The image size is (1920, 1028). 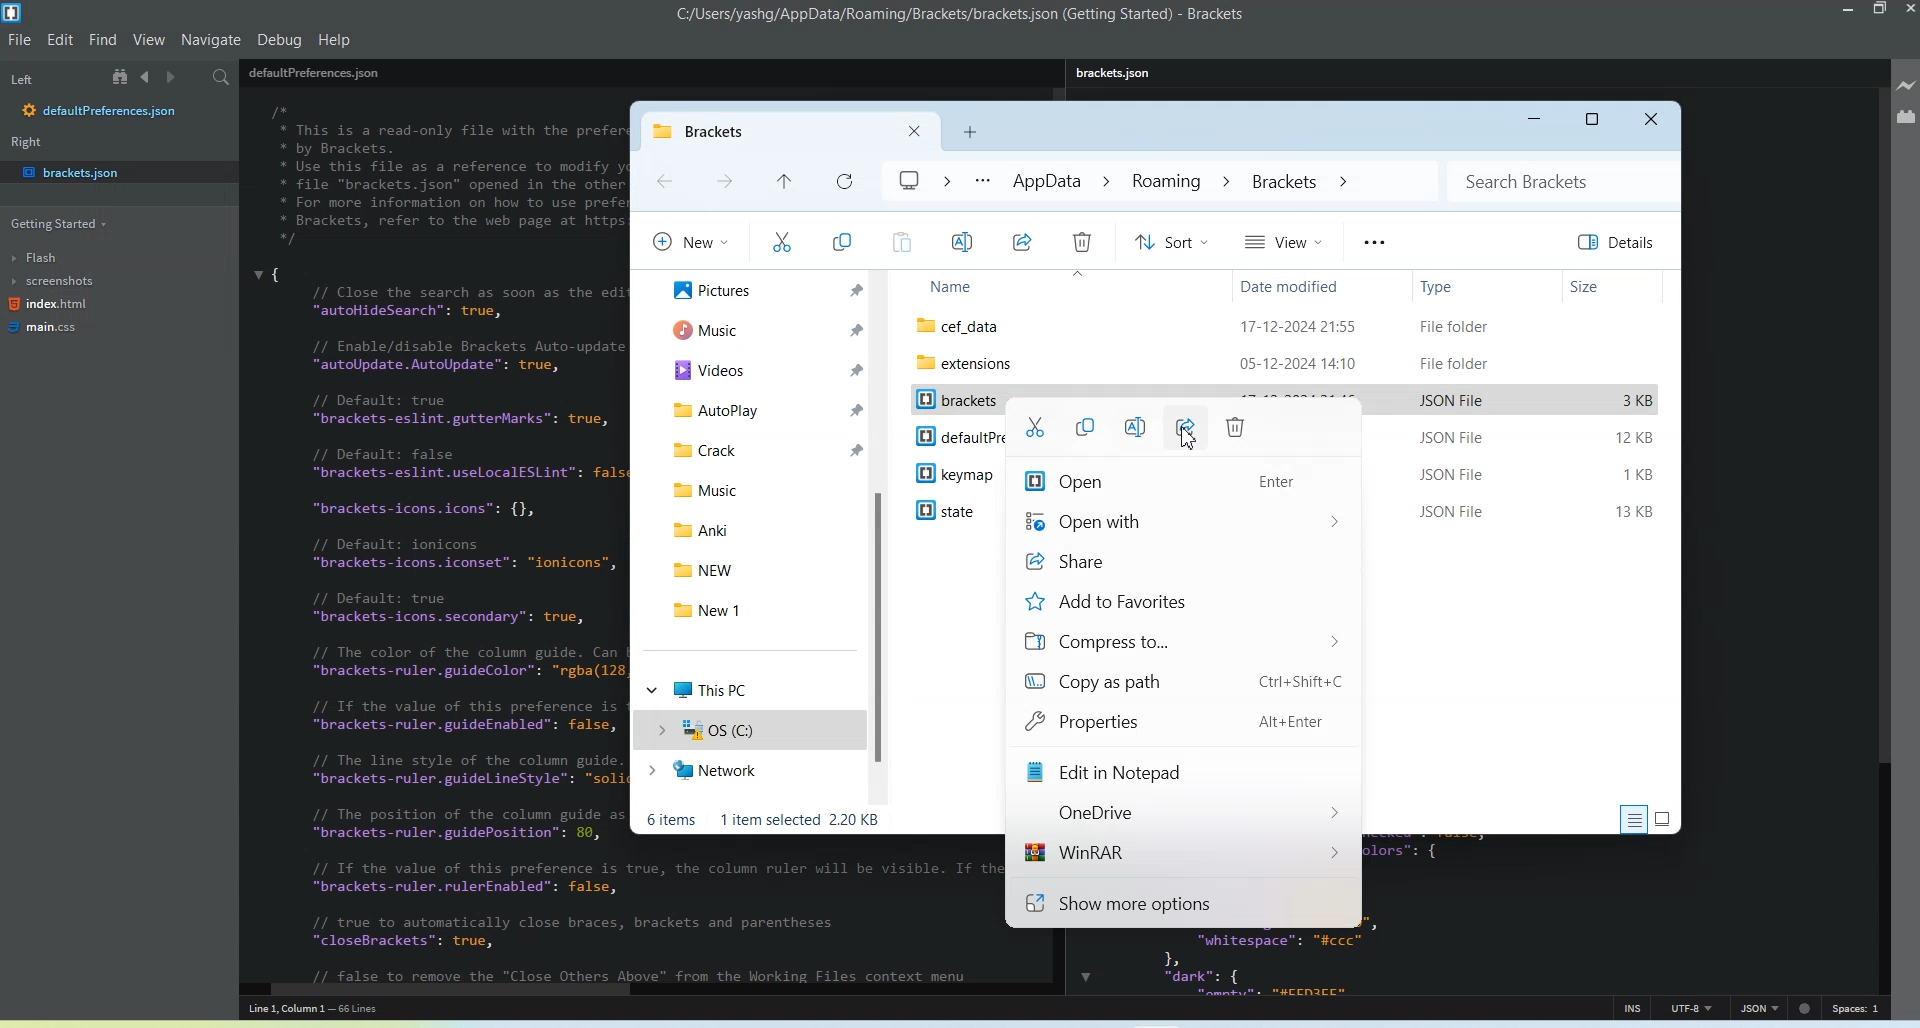 What do you see at coordinates (62, 38) in the screenshot?
I see `Edit` at bounding box center [62, 38].